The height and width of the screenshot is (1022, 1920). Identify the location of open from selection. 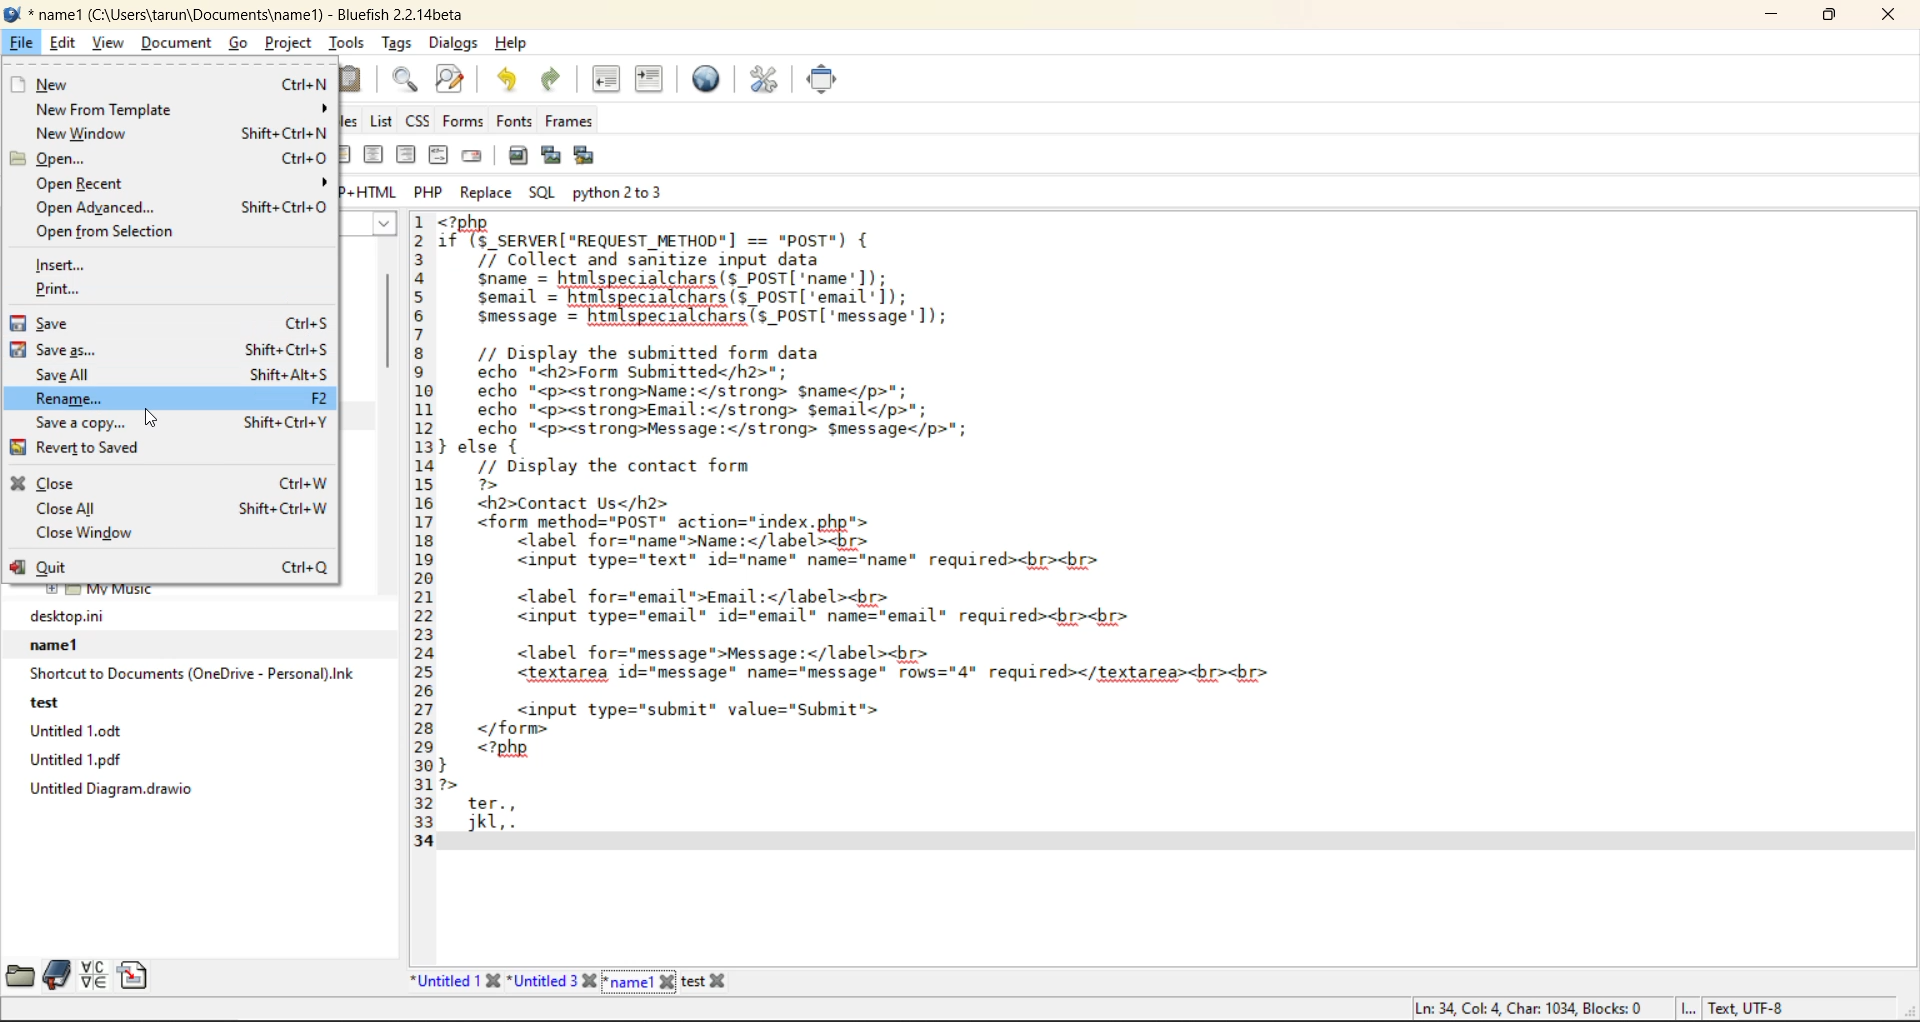
(112, 231).